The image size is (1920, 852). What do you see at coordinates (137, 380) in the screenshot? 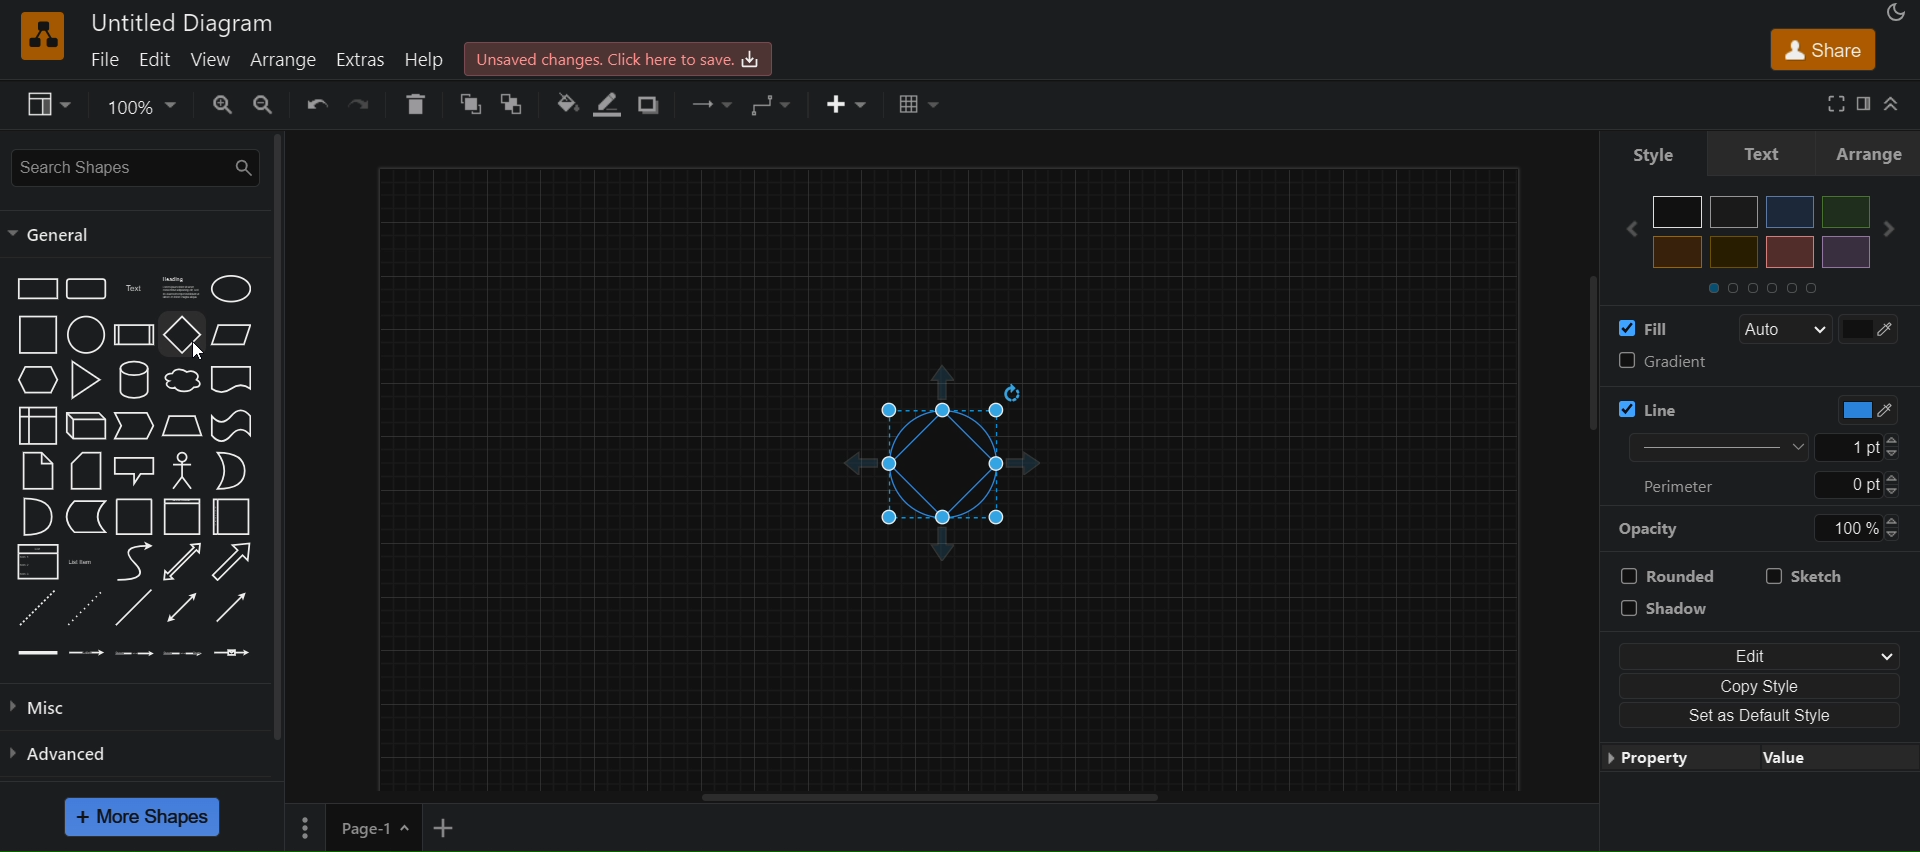
I see `cylinder` at bounding box center [137, 380].